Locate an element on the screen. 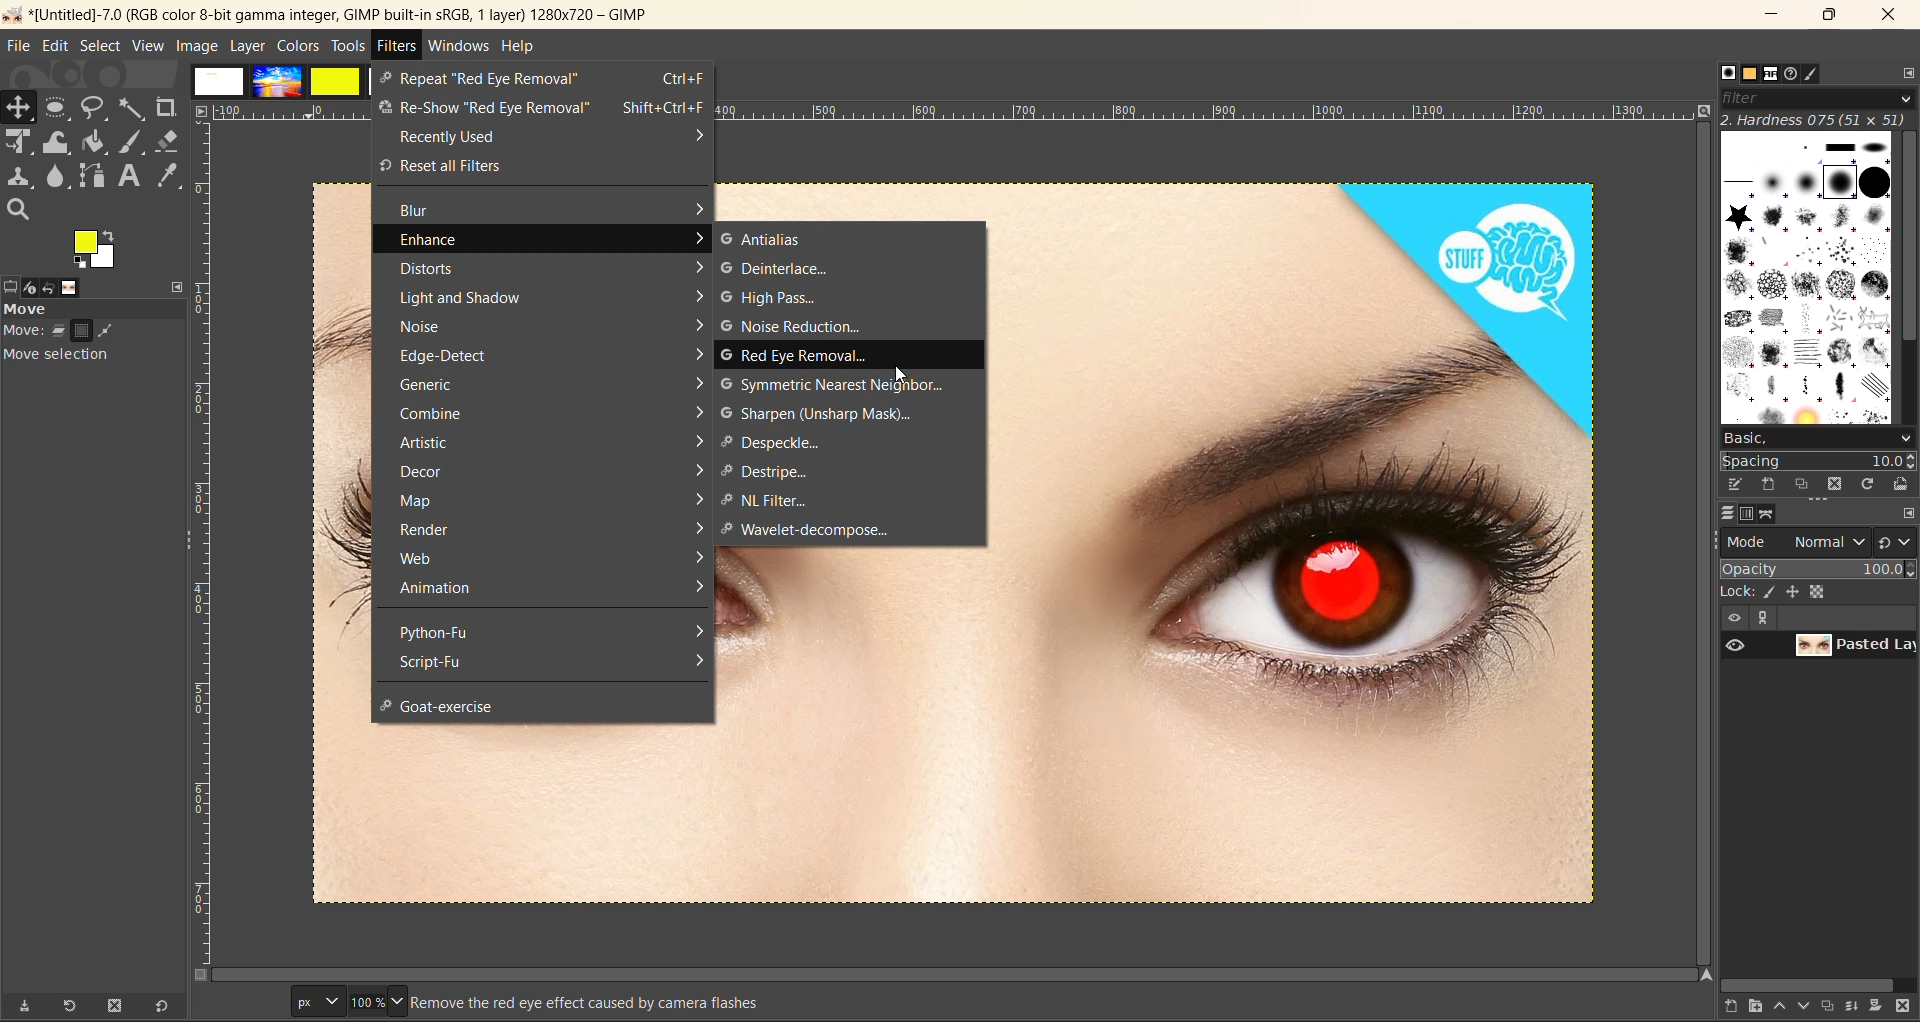 The height and width of the screenshot is (1022, 1920). path tool is located at coordinates (91, 175).